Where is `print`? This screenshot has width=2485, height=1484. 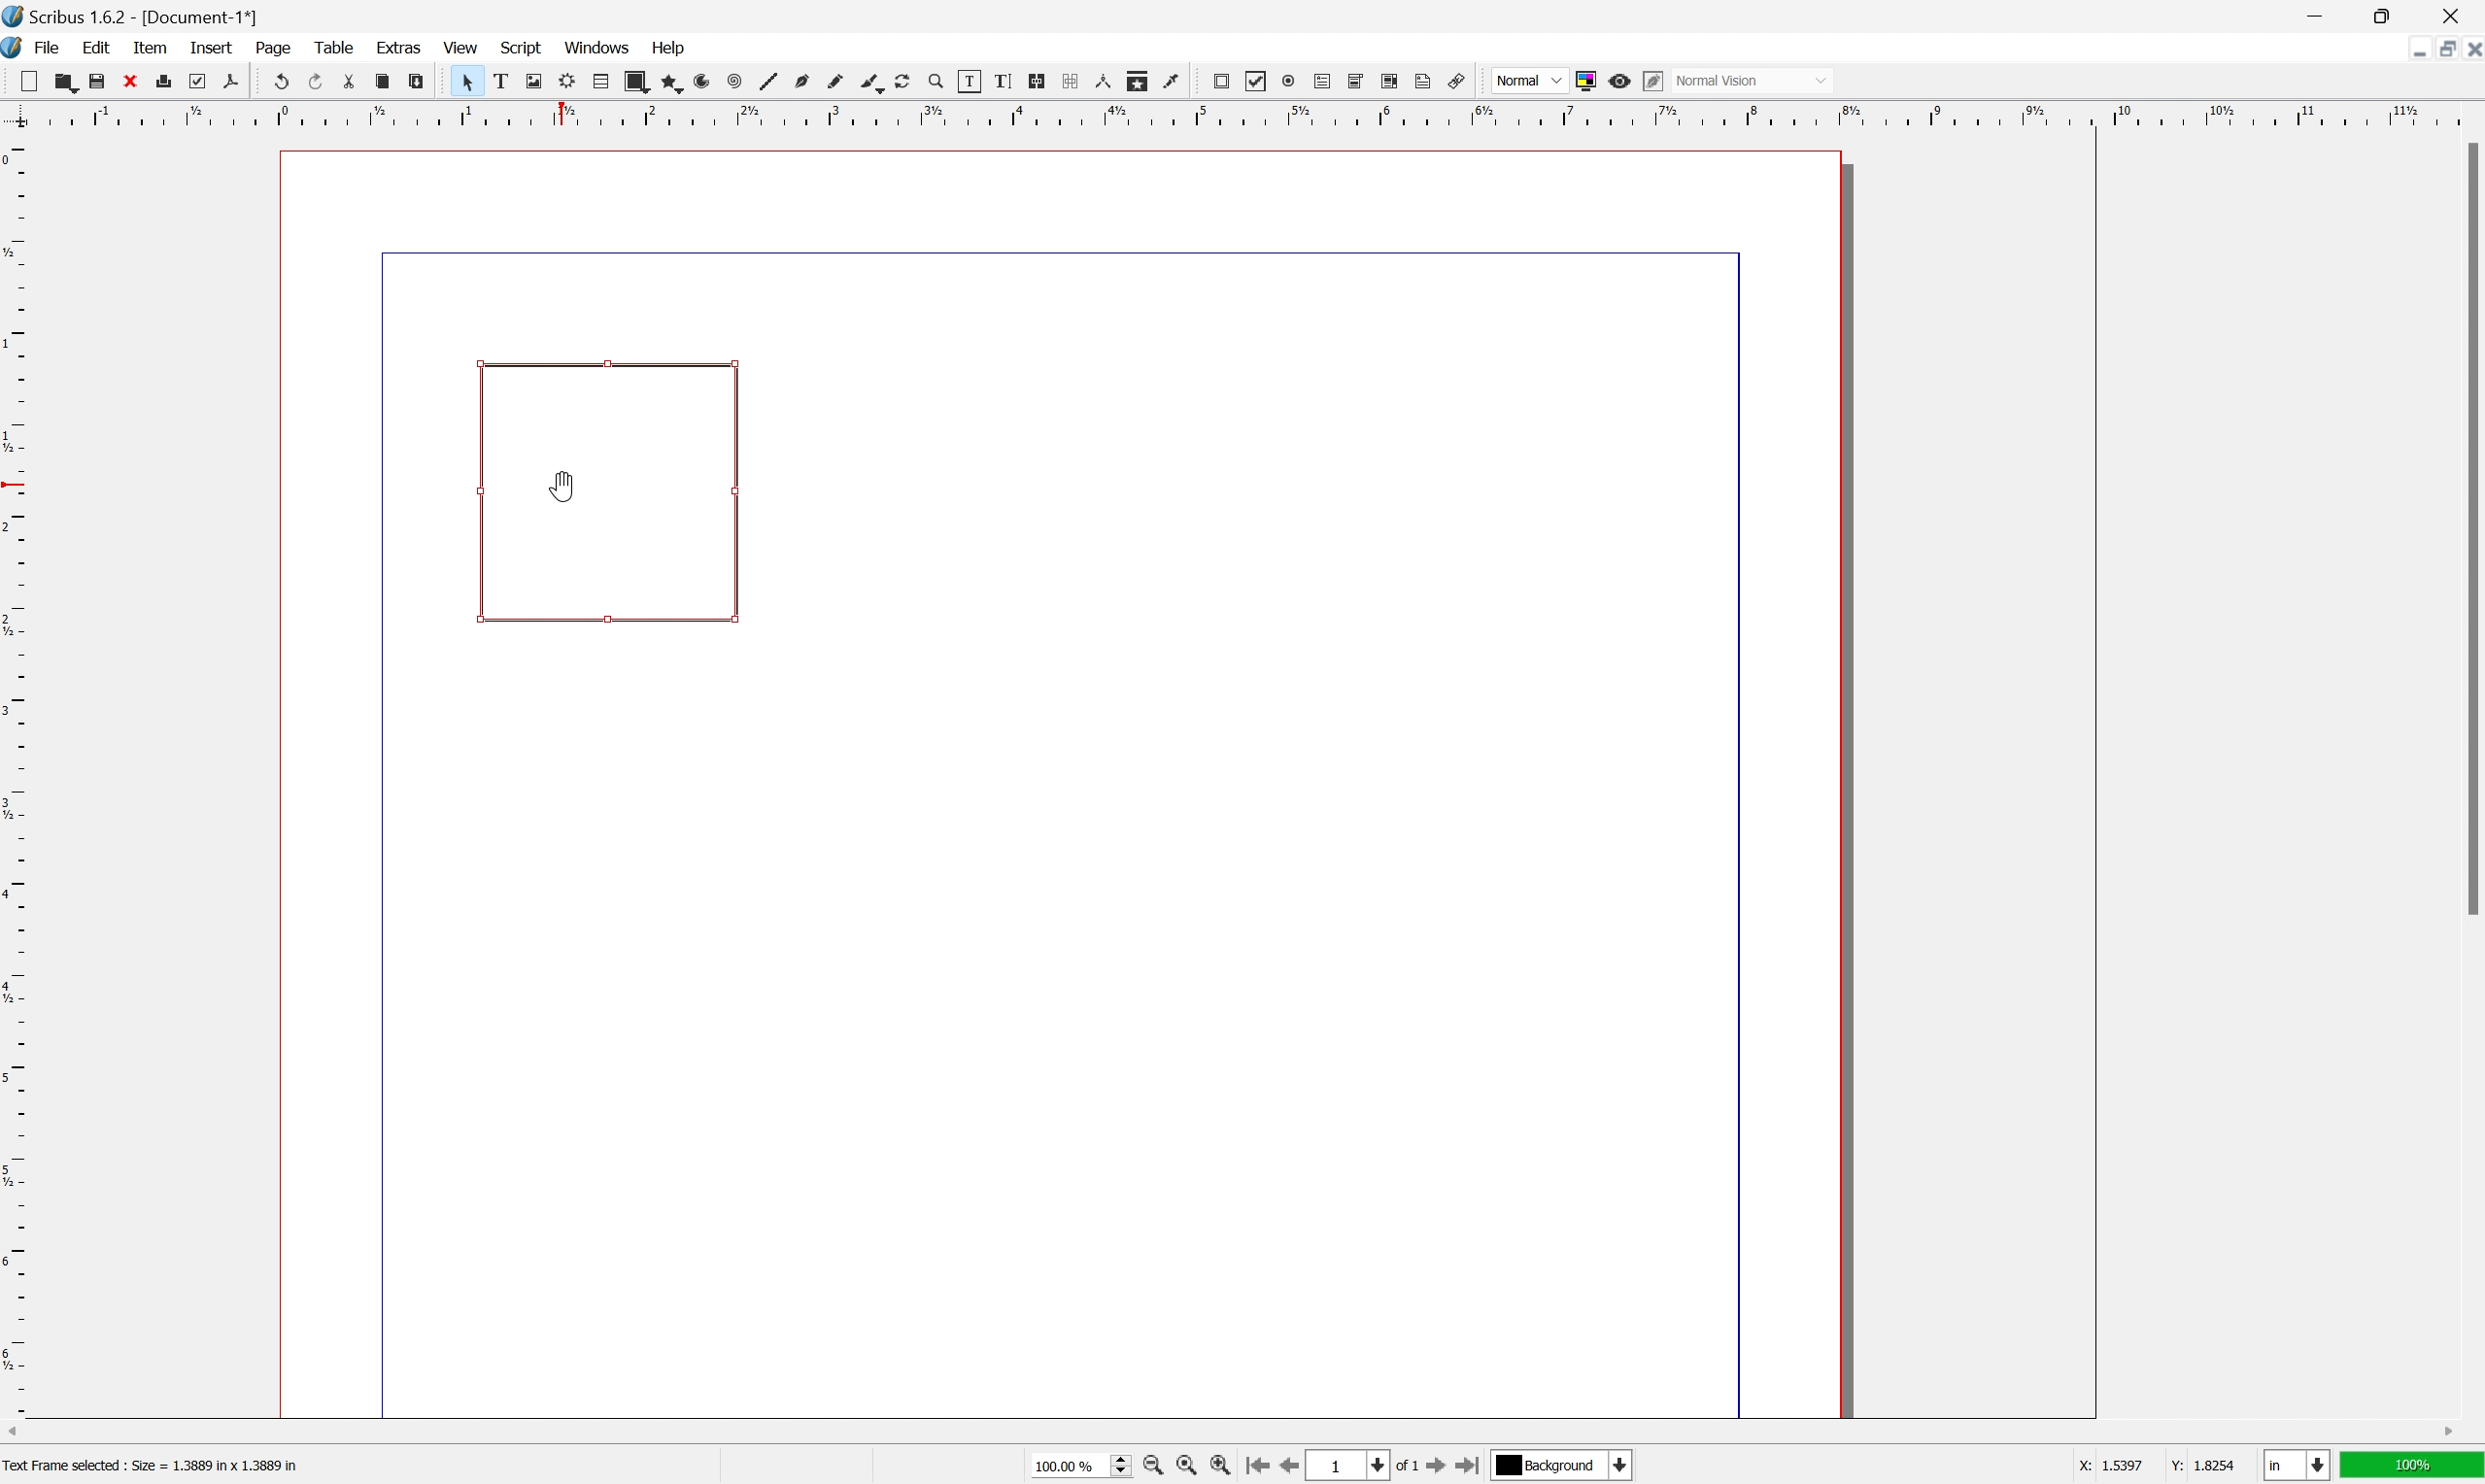 print is located at coordinates (165, 79).